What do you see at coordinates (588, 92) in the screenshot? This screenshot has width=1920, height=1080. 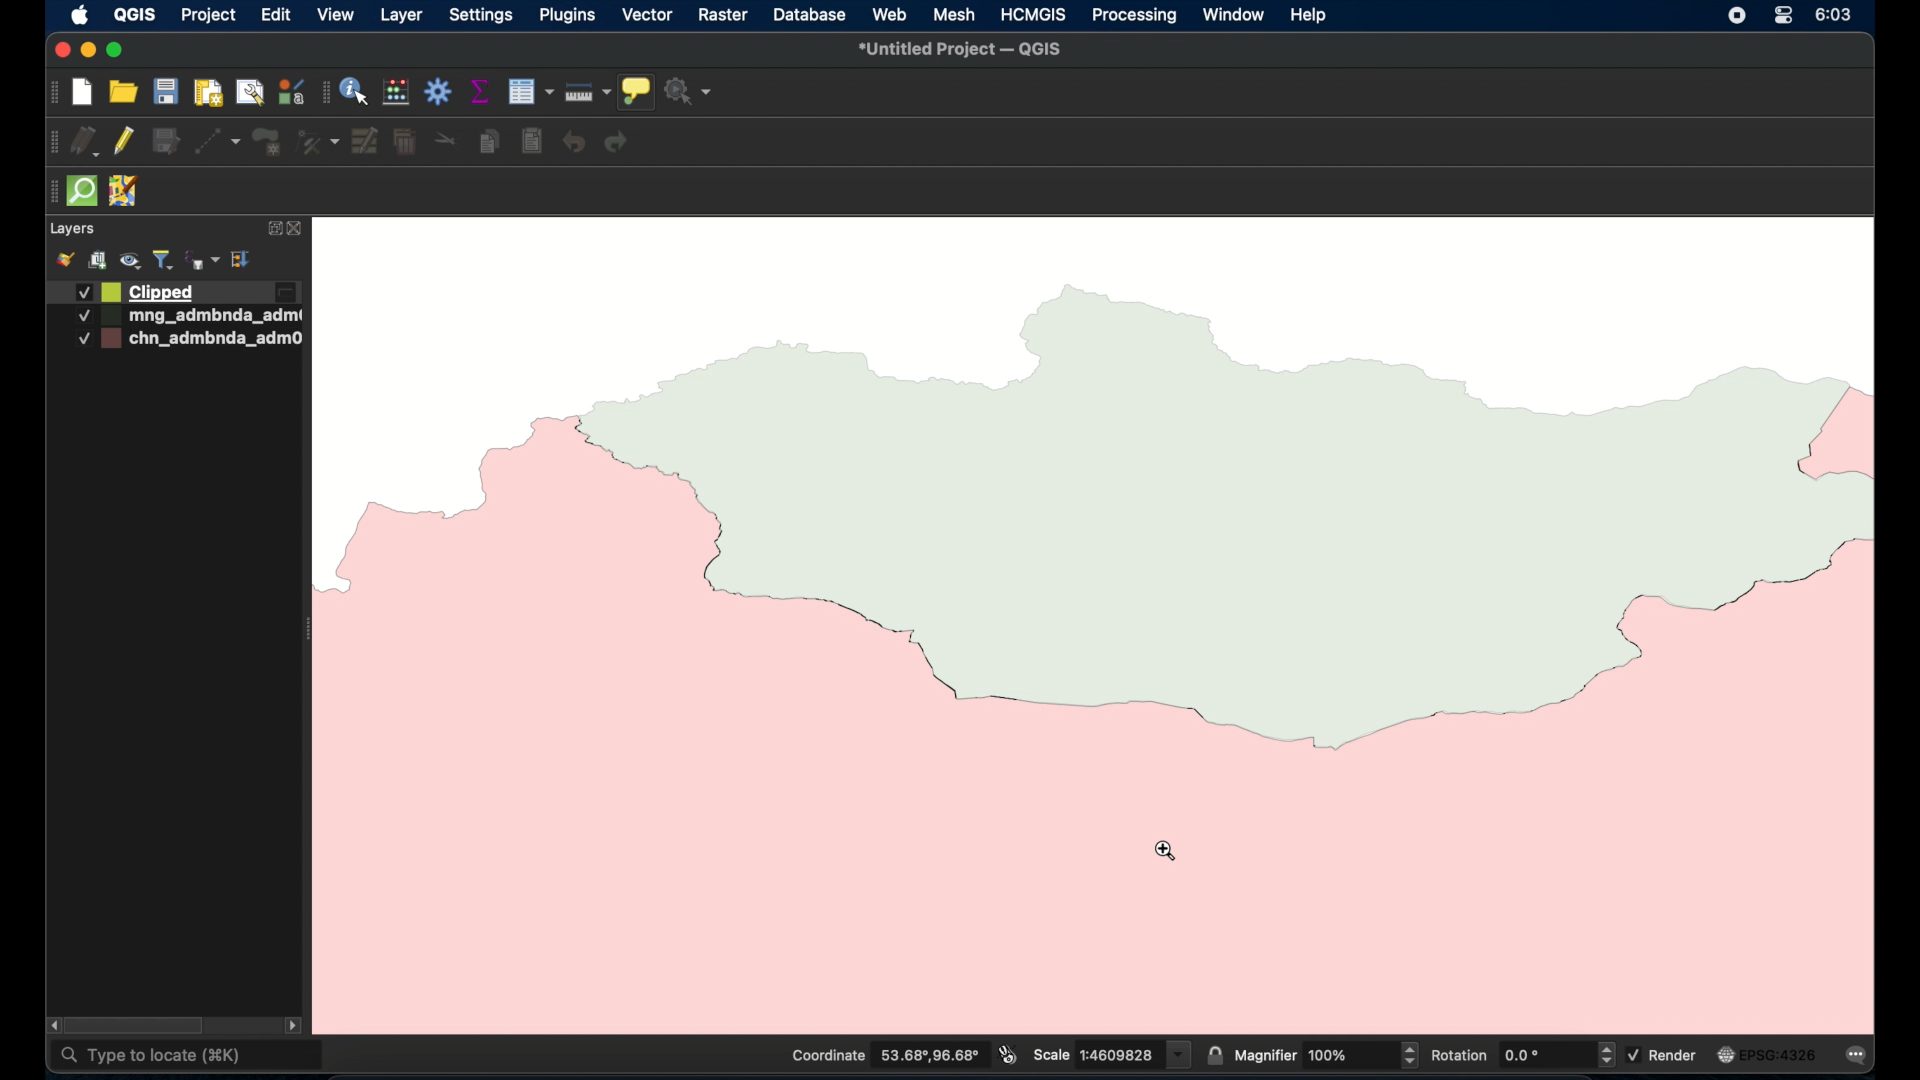 I see `measure line` at bounding box center [588, 92].